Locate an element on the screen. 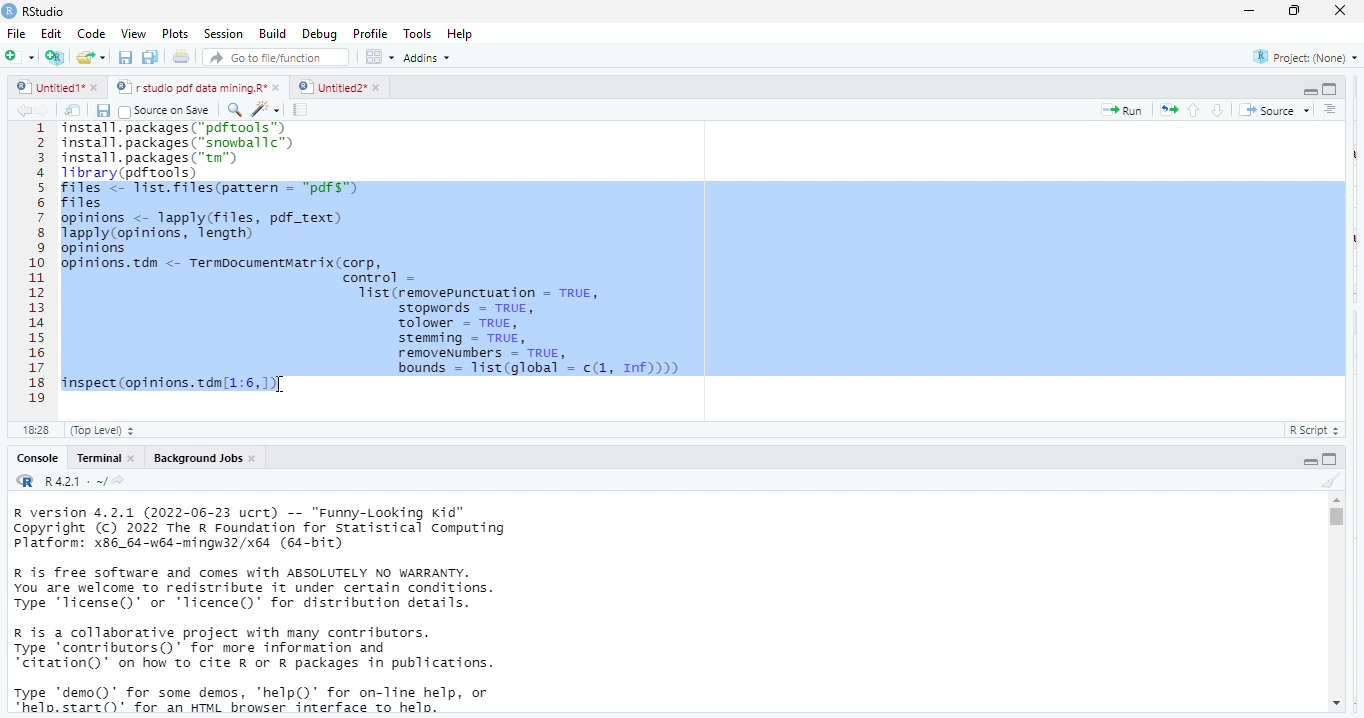 Image resolution: width=1364 pixels, height=718 pixels. close is located at coordinates (255, 458).